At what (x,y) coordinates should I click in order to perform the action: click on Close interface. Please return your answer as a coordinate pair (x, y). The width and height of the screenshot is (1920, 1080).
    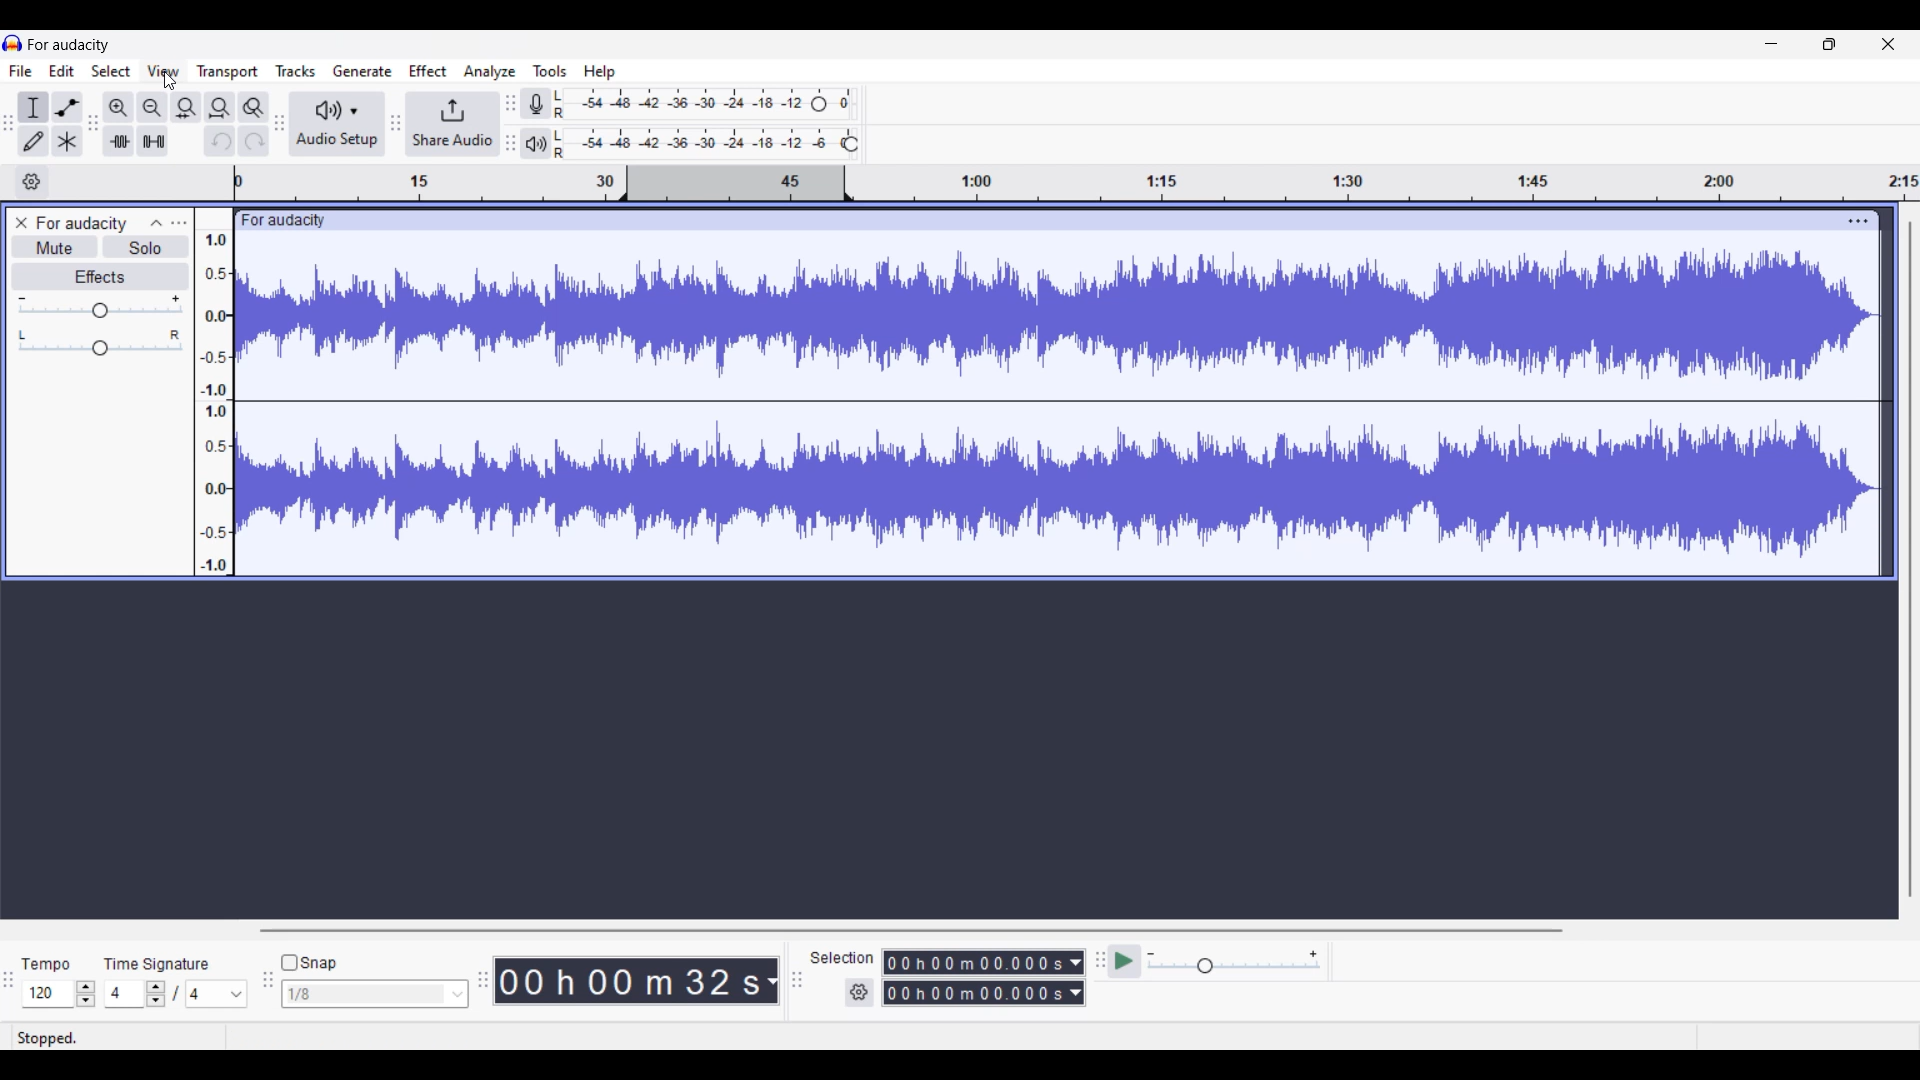
    Looking at the image, I should click on (1888, 44).